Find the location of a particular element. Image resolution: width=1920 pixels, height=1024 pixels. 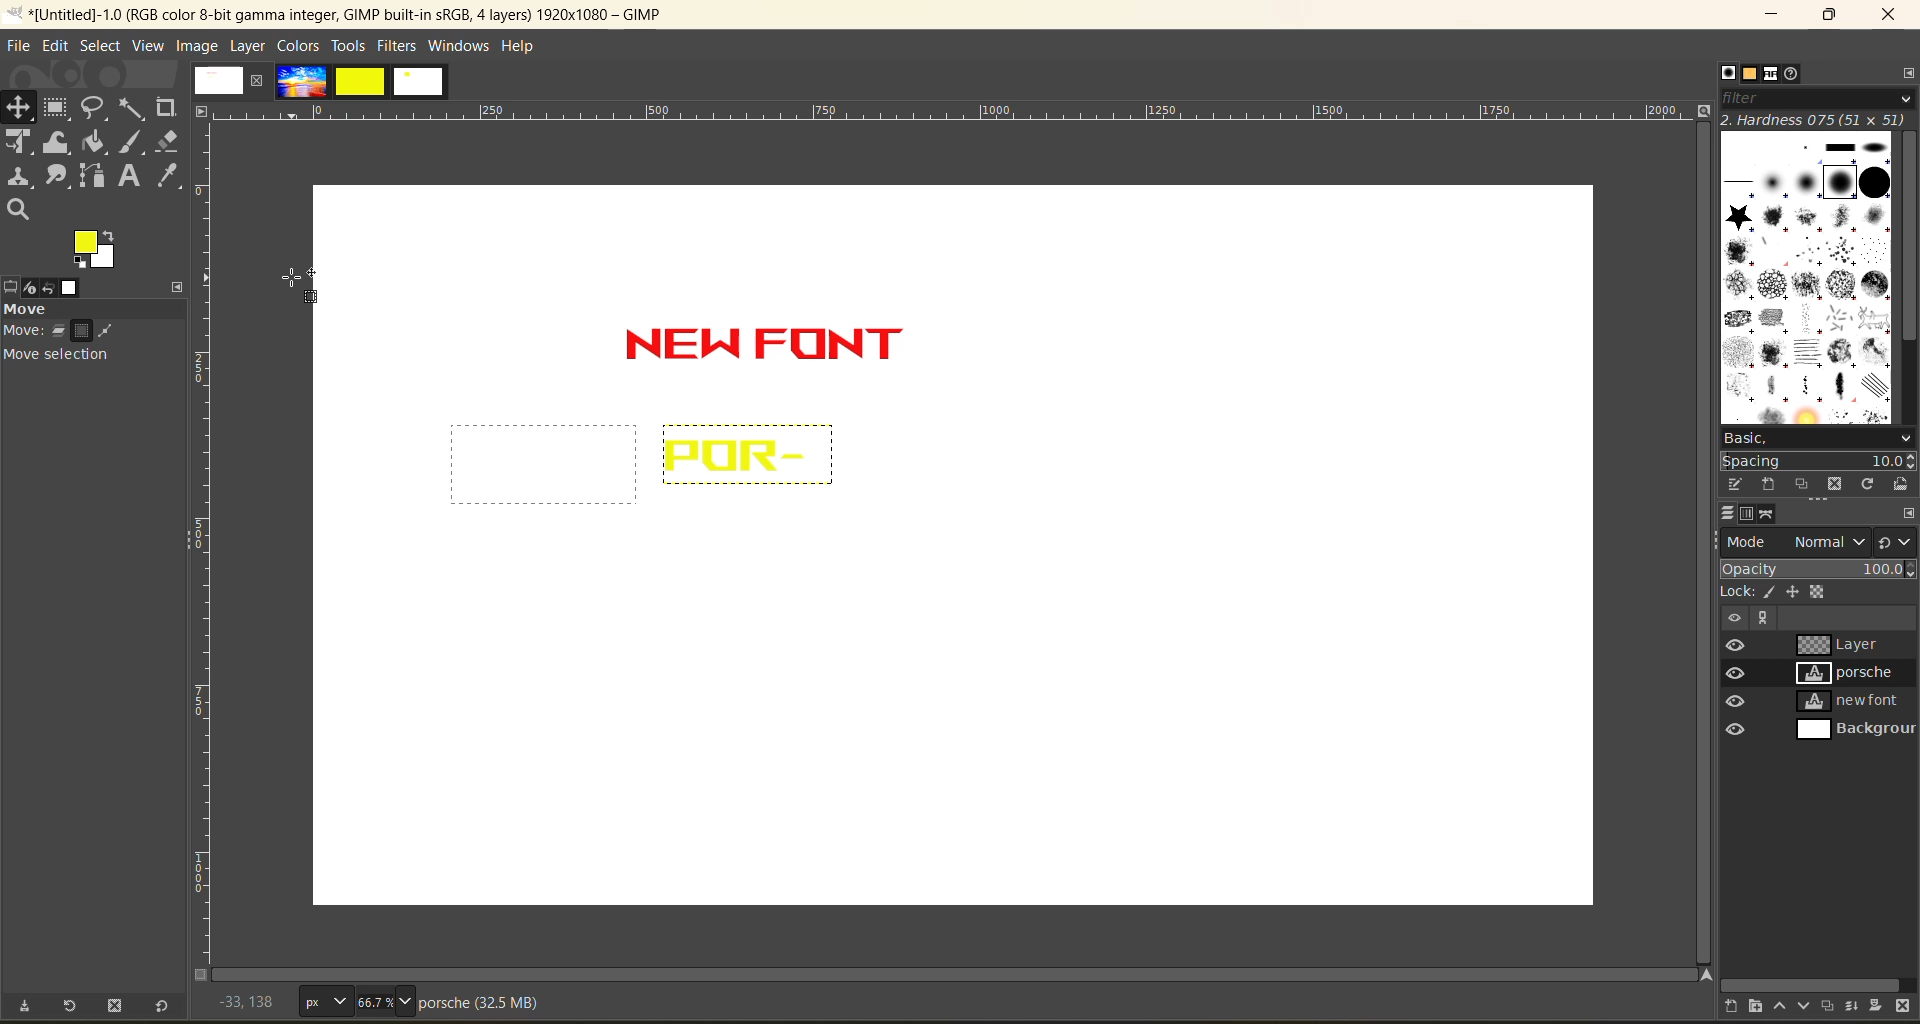

delete layer is located at coordinates (1908, 1007).